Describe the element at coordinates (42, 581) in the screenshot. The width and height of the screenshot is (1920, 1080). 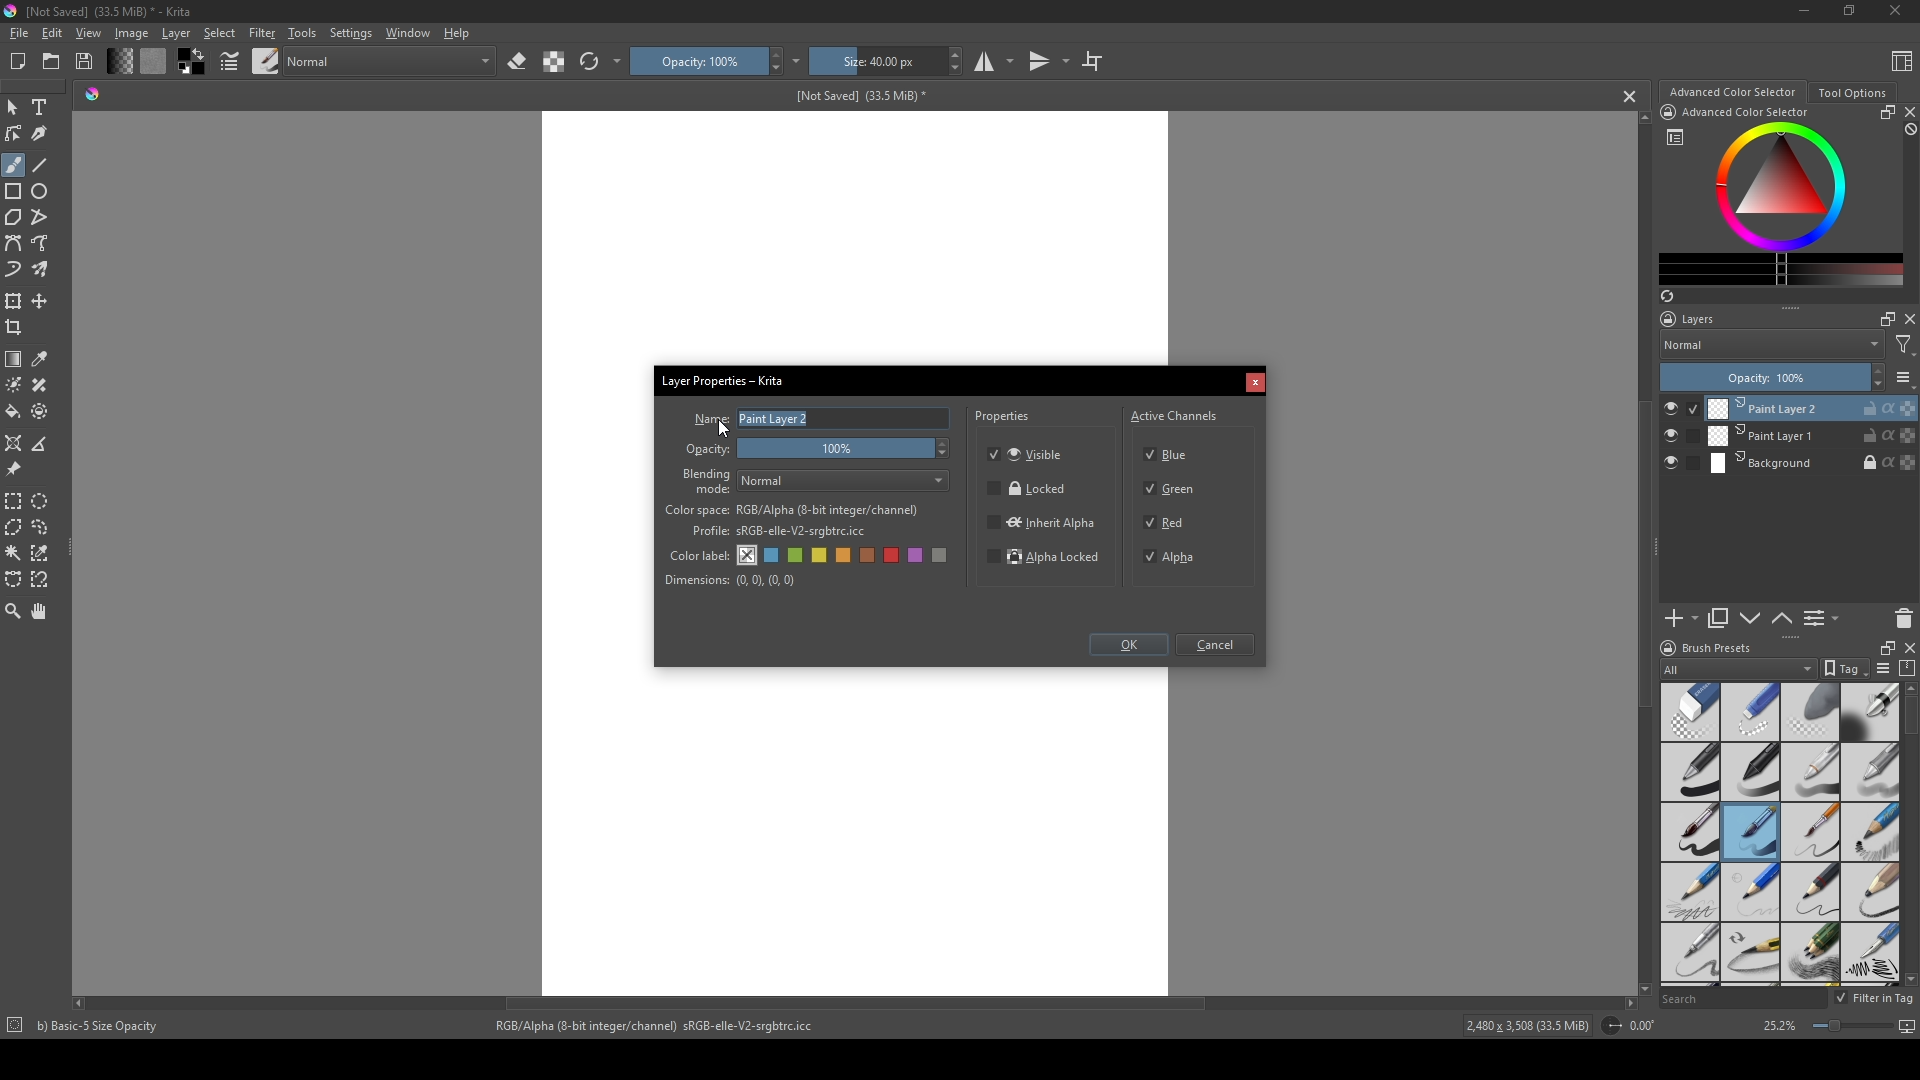
I see `magnetic curve` at that location.